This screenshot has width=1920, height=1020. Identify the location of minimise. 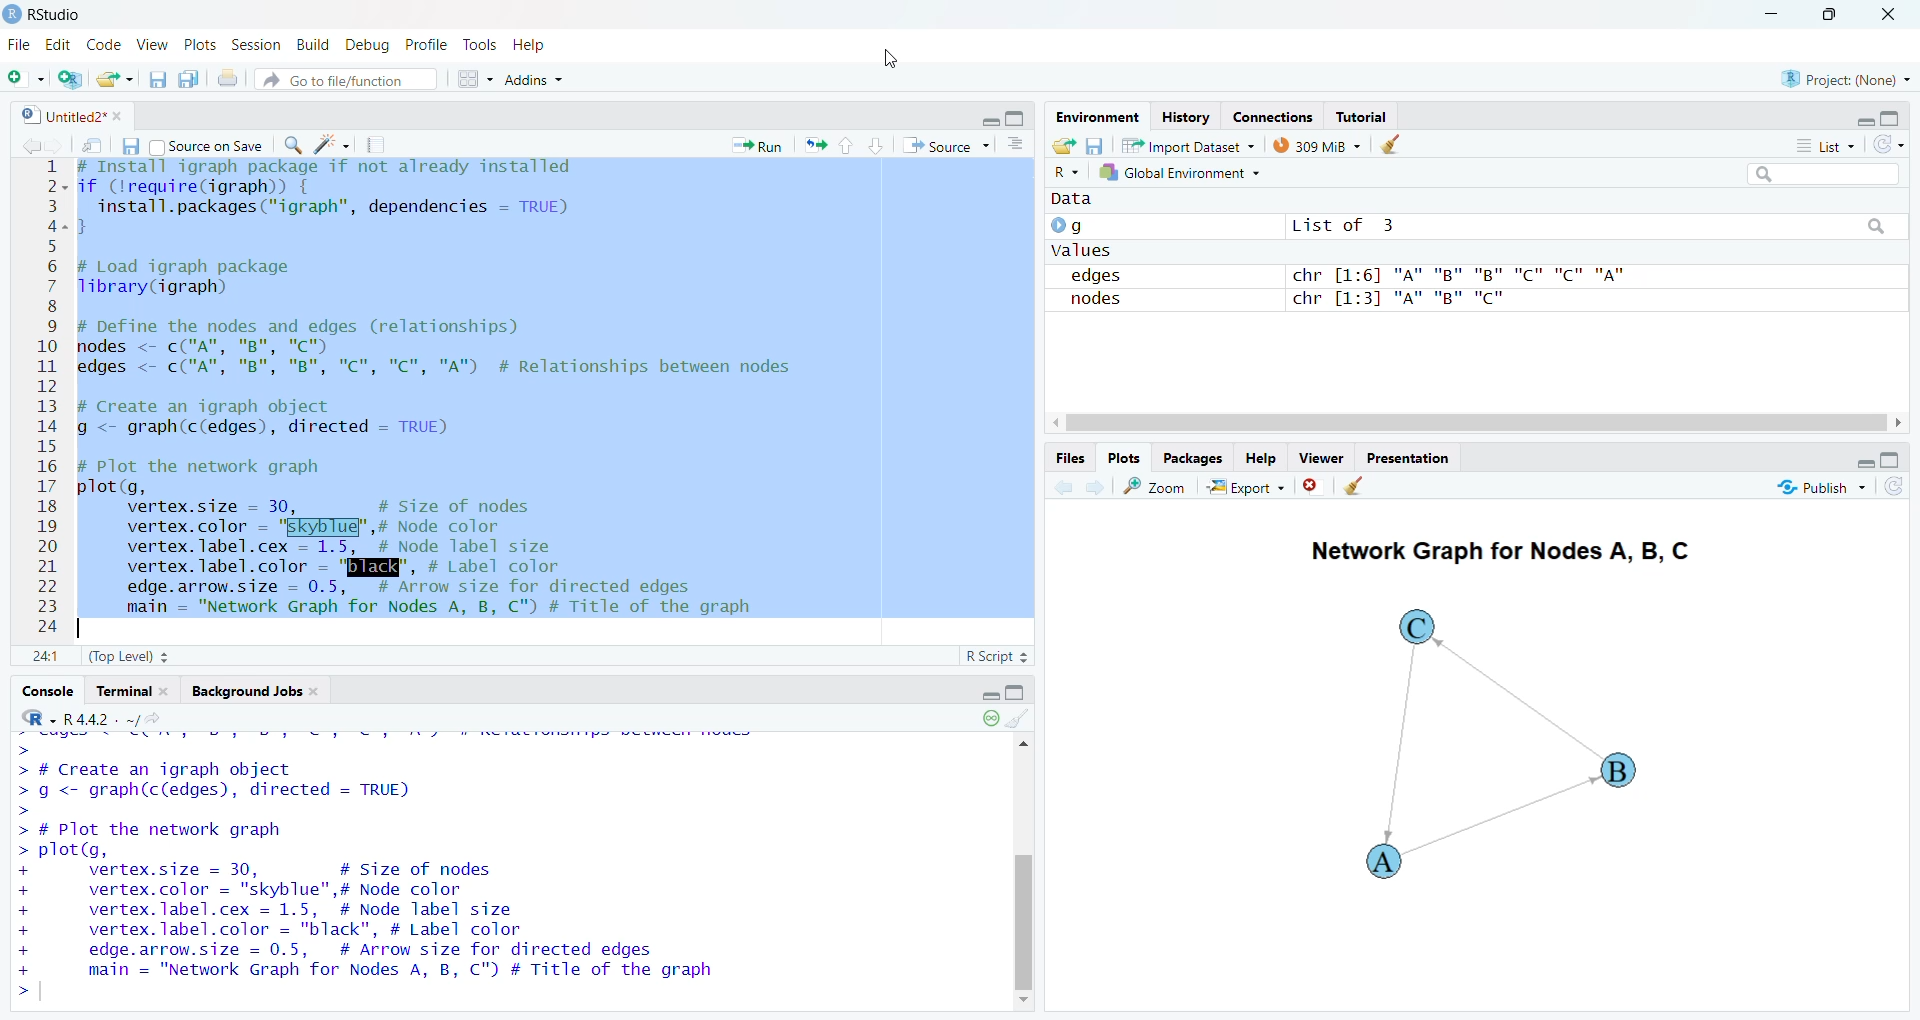
(1858, 118).